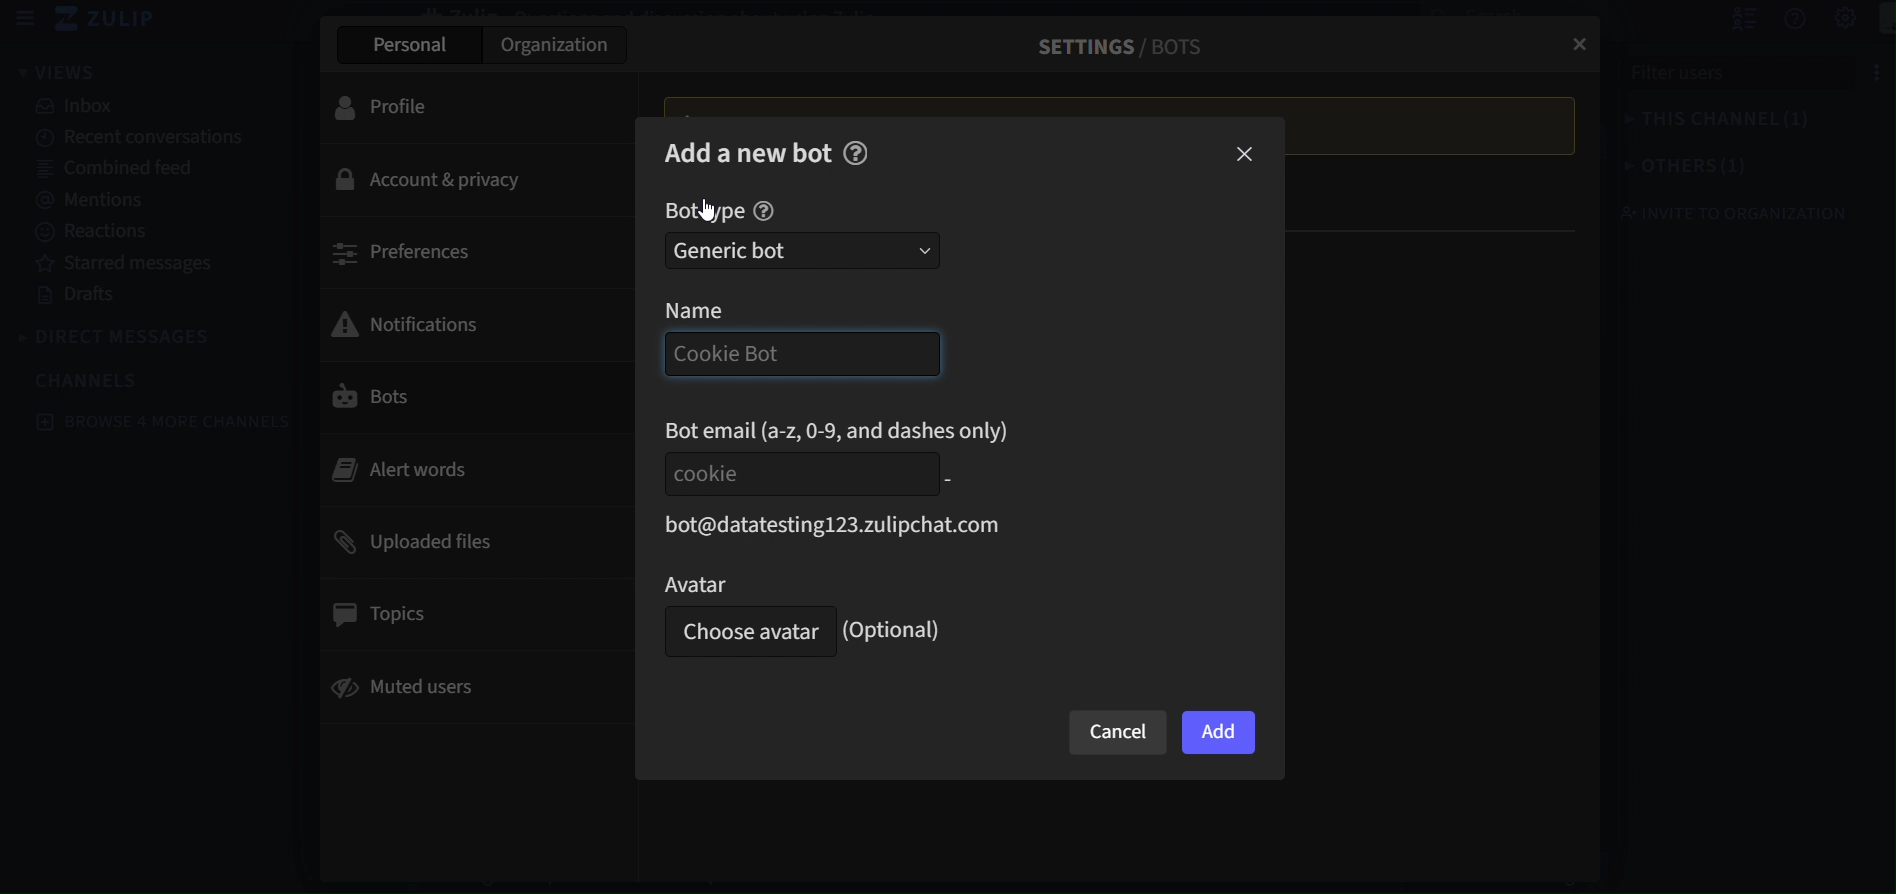 The height and width of the screenshot is (894, 1896). What do you see at coordinates (797, 473) in the screenshot?
I see `Cookie` at bounding box center [797, 473].